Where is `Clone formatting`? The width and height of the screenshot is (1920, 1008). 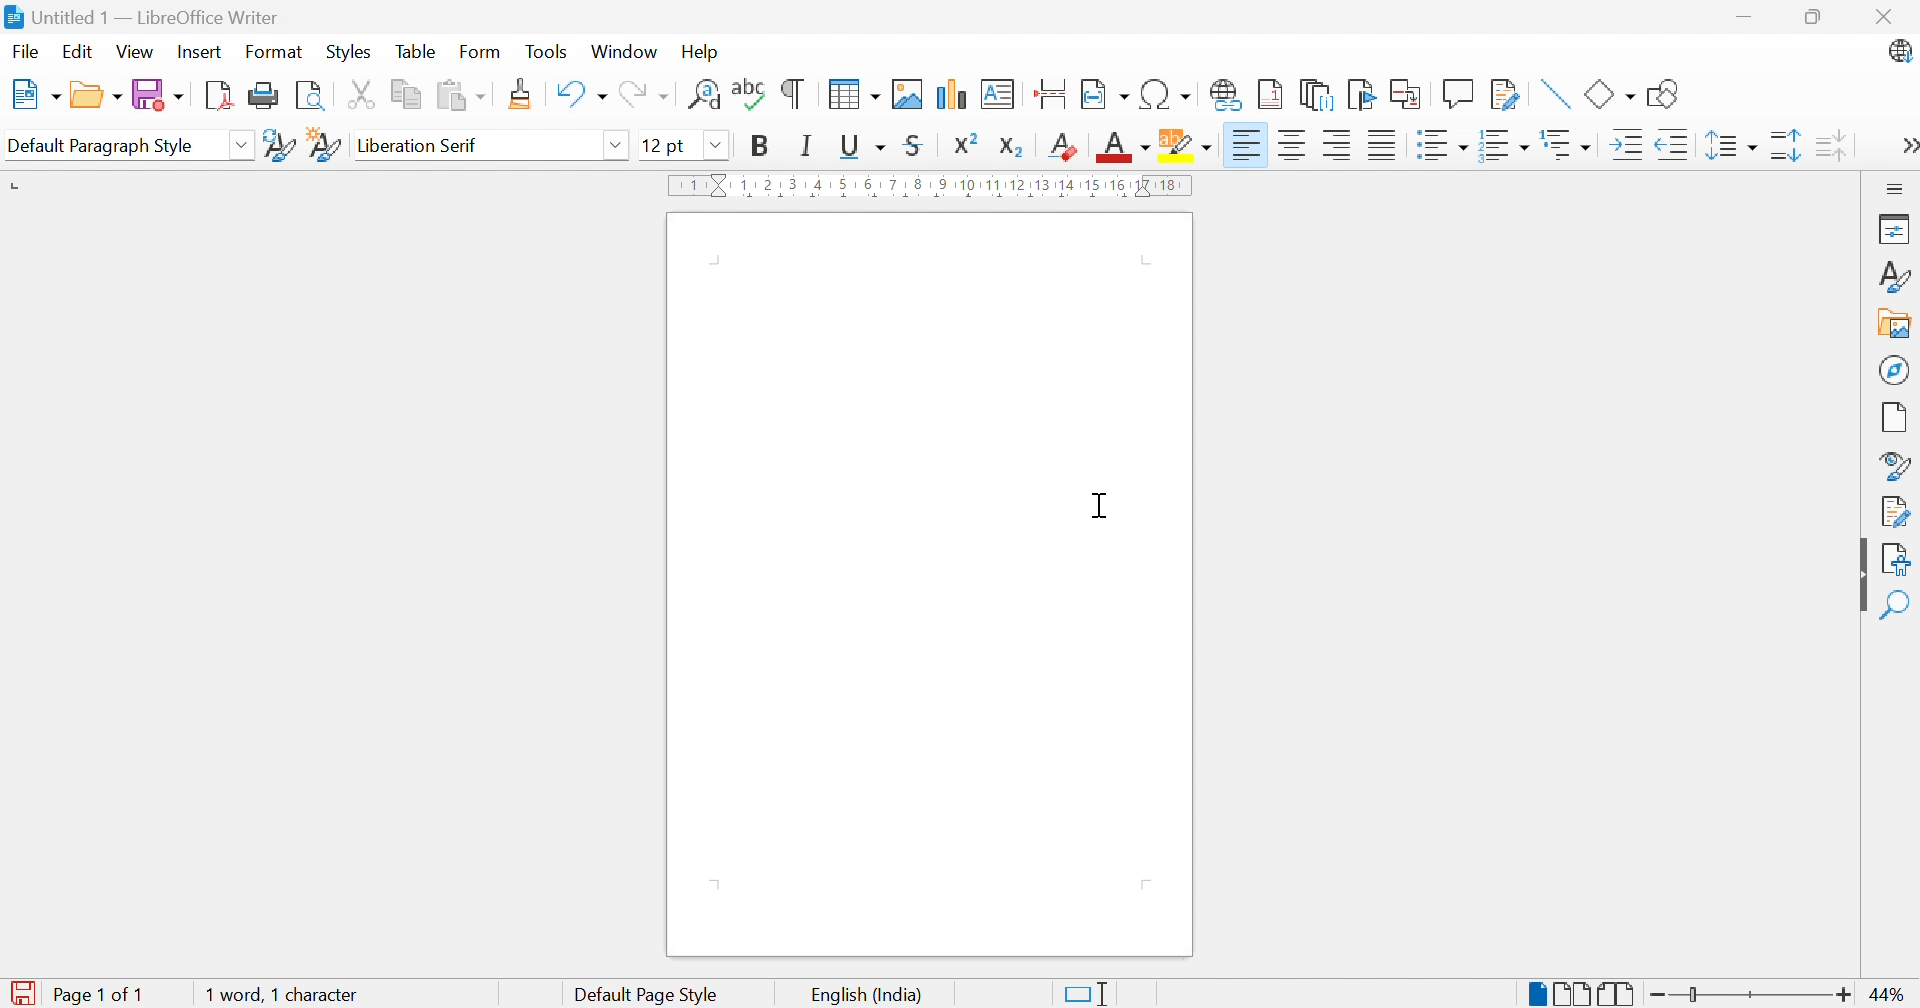 Clone formatting is located at coordinates (522, 95).